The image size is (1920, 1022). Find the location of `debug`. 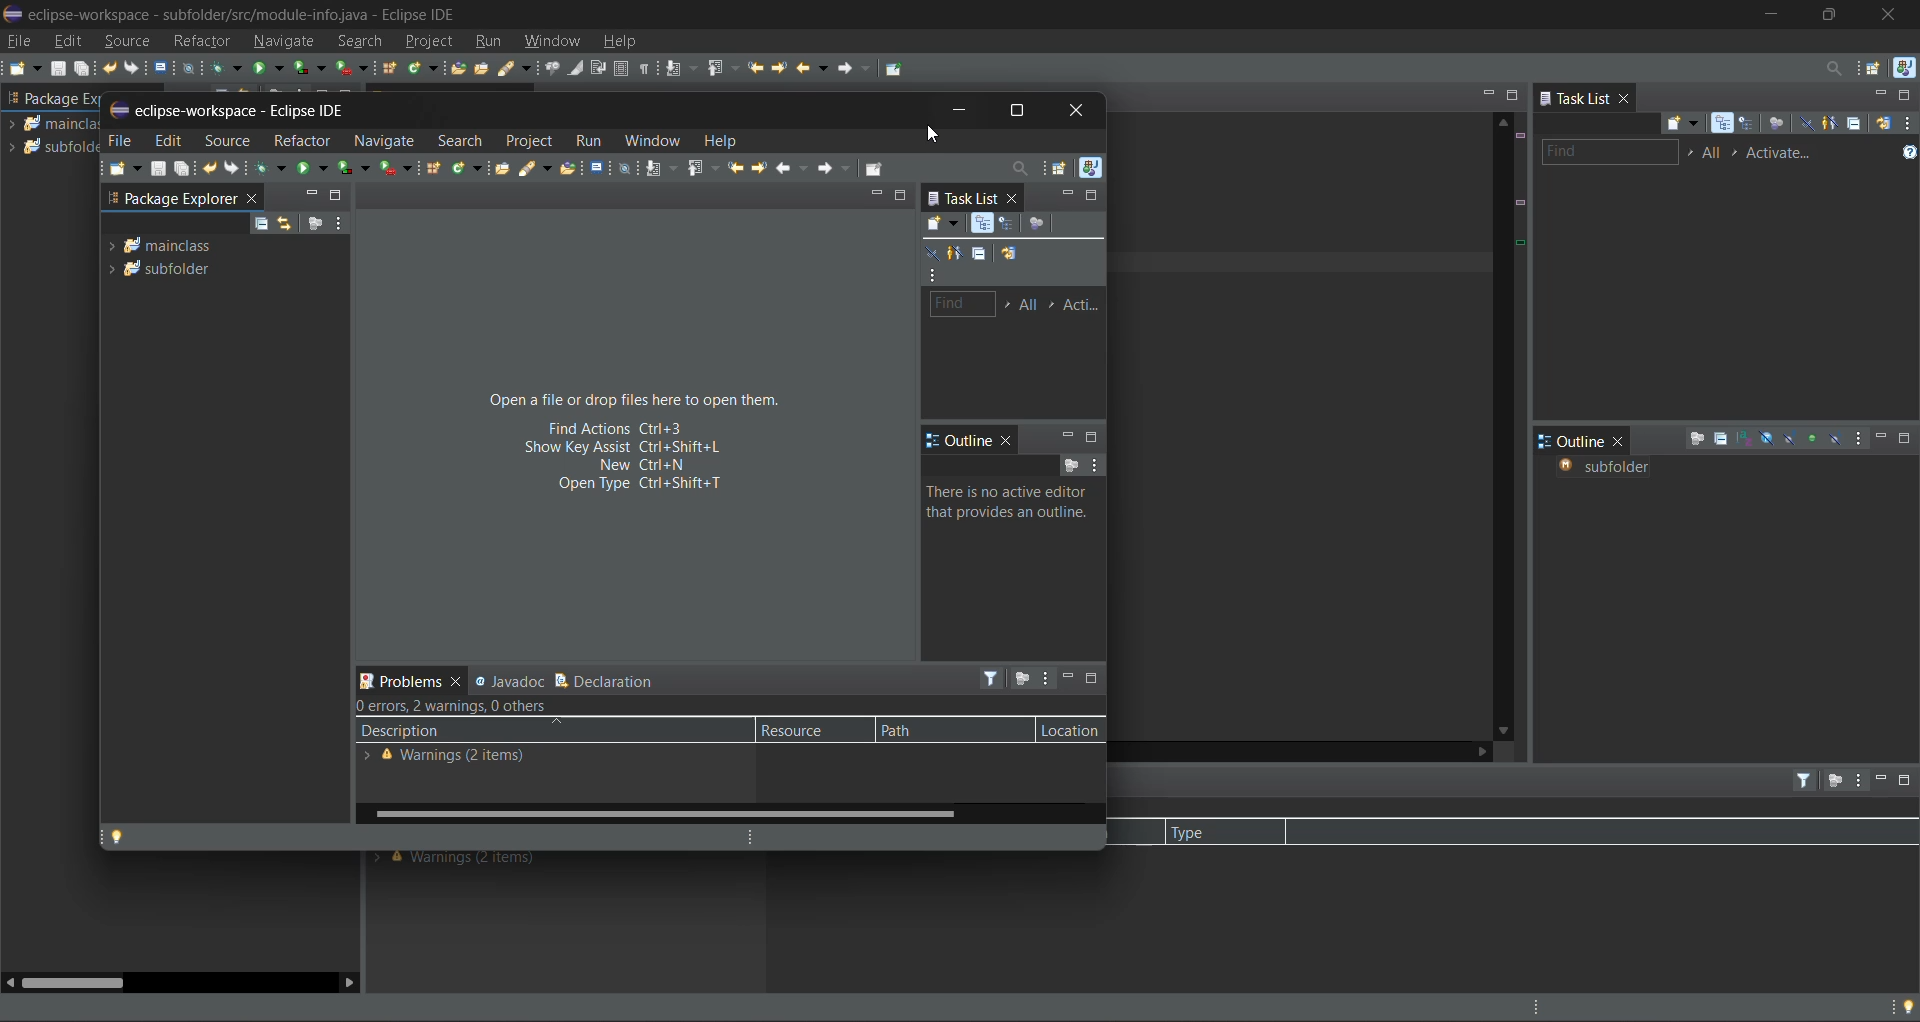

debug is located at coordinates (228, 68).